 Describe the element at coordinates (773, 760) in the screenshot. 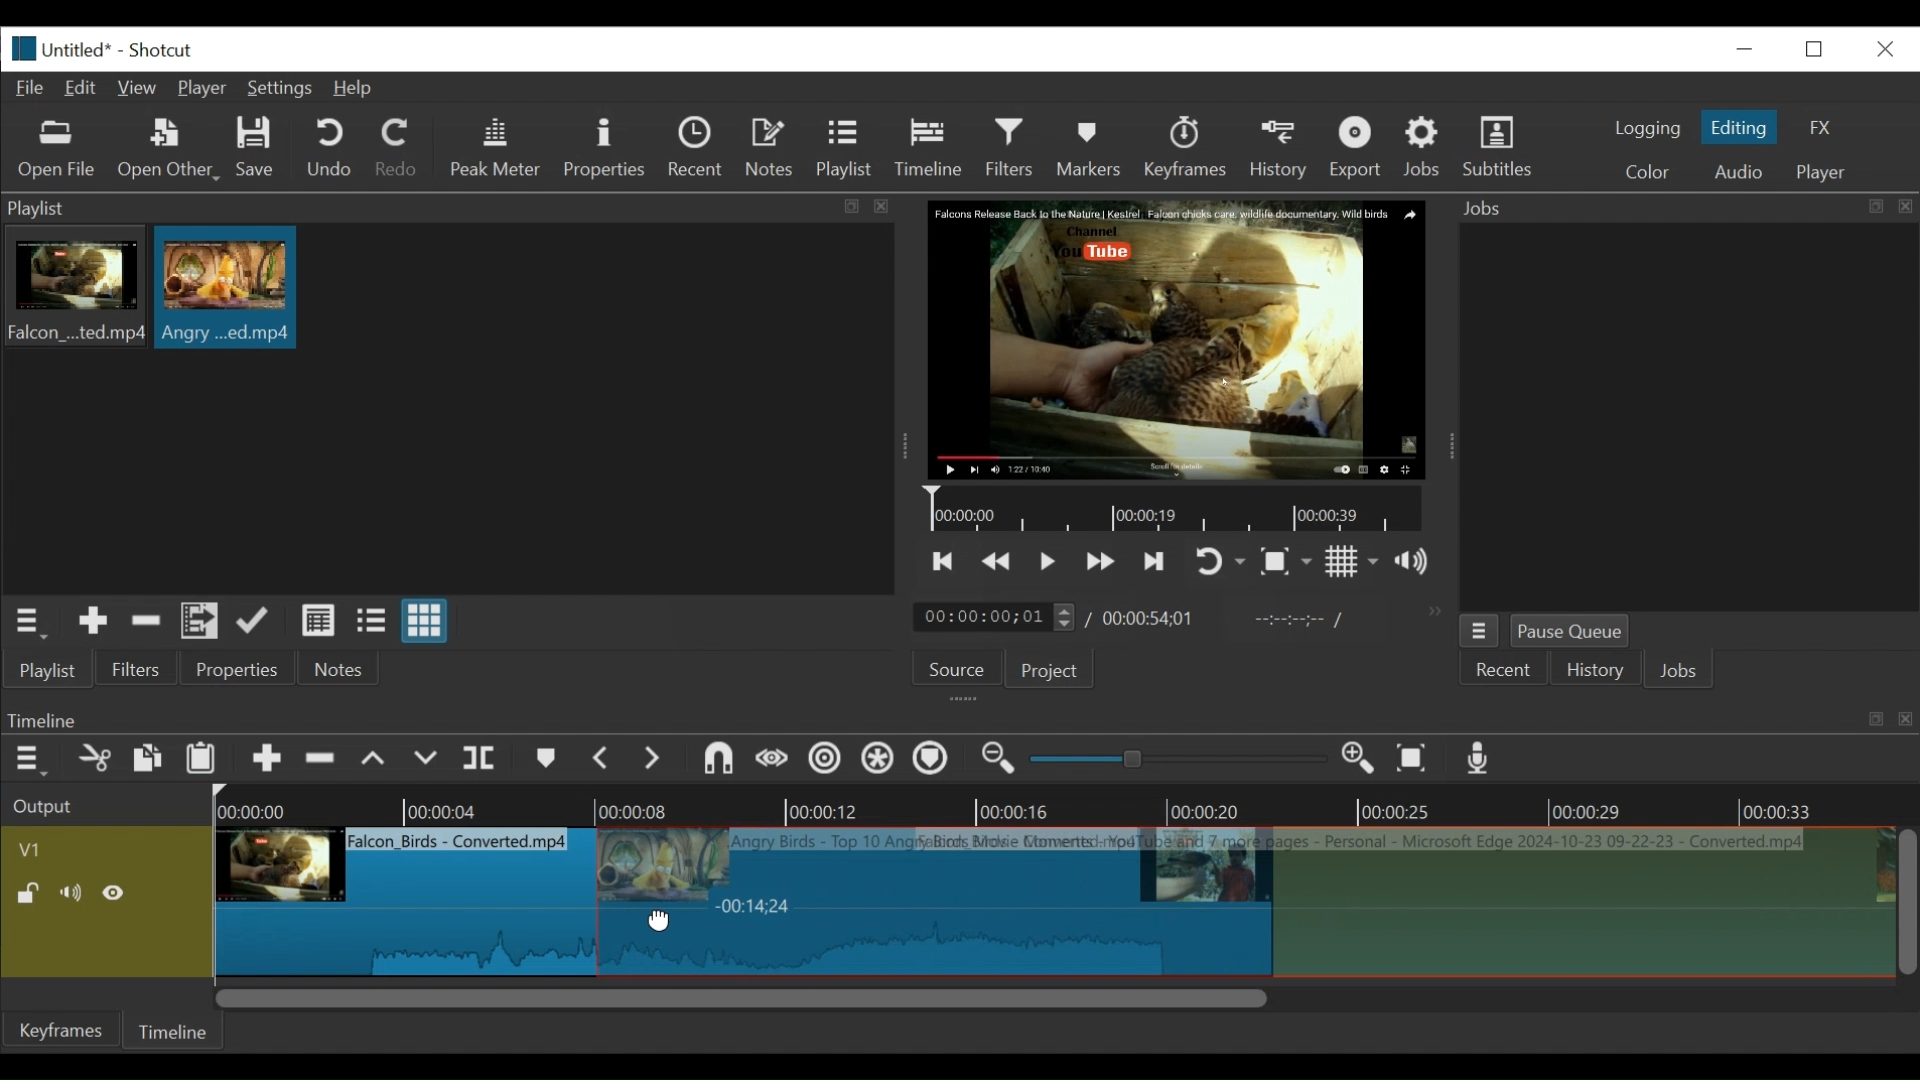

I see `scrub while dragging` at that location.